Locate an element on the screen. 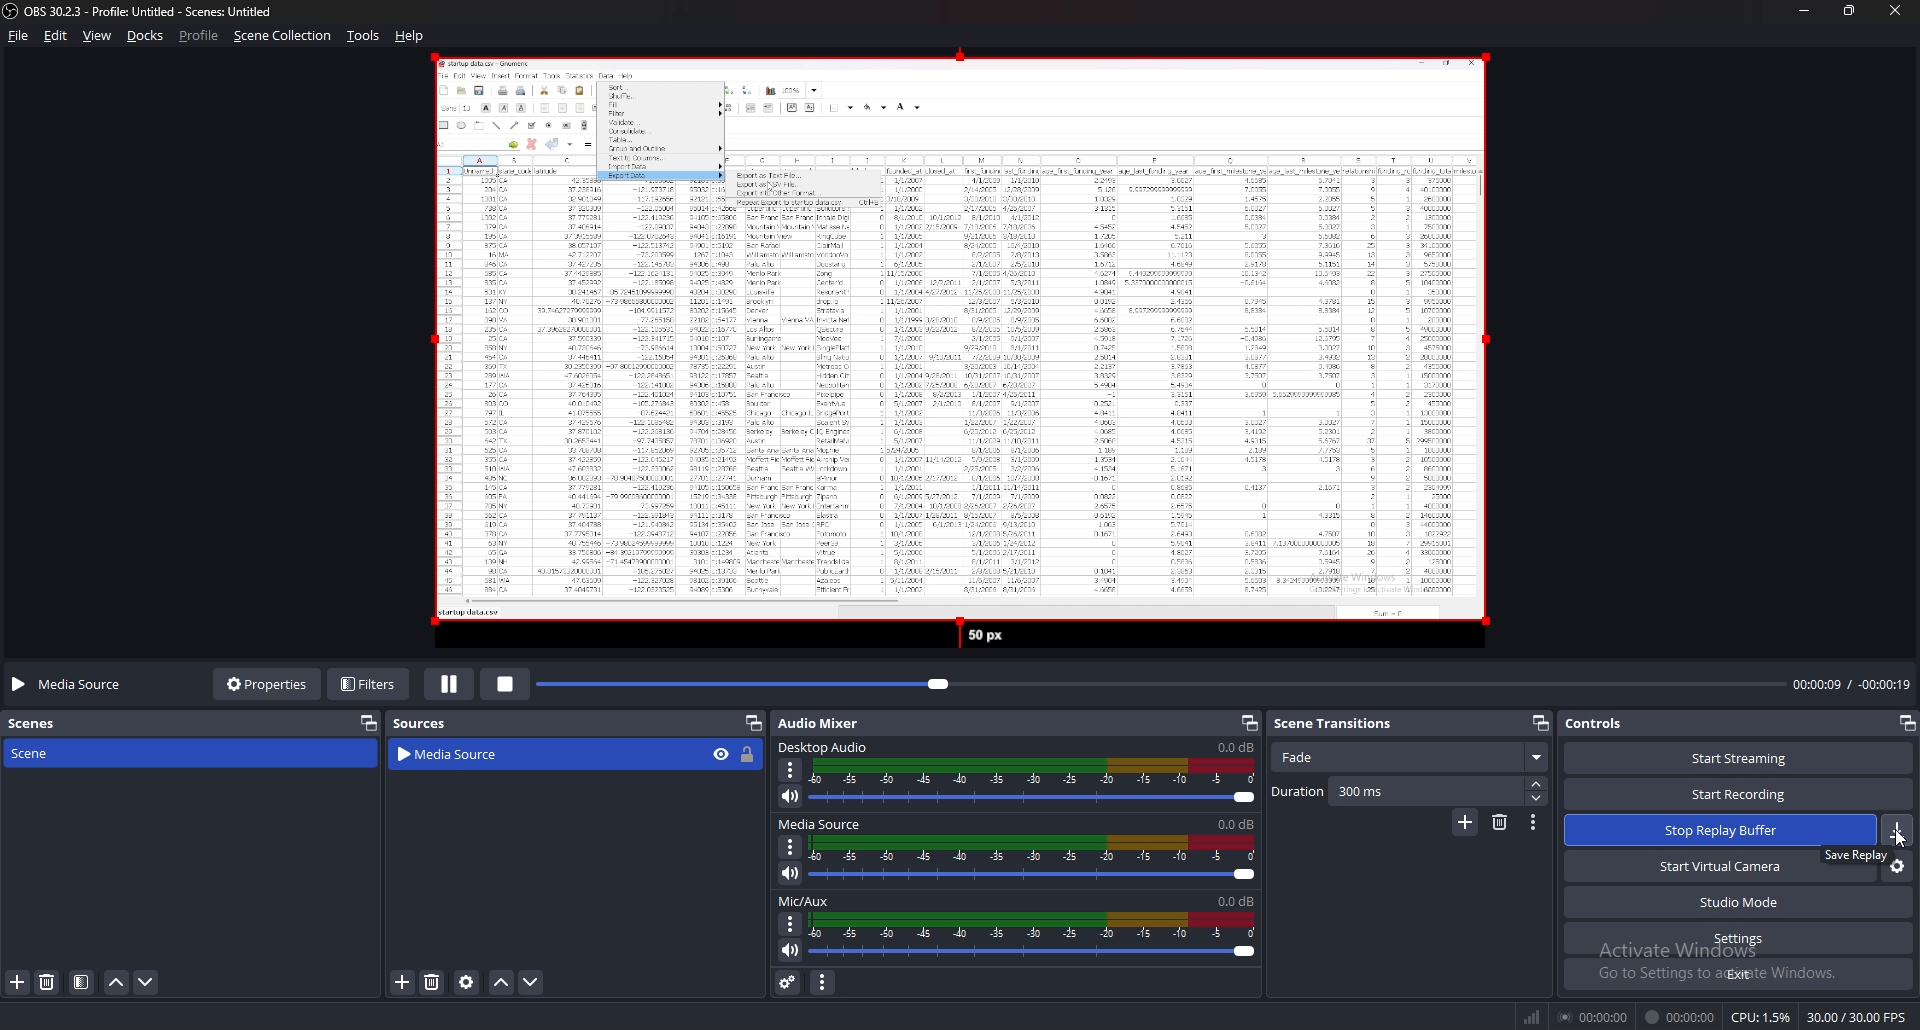 This screenshot has width=1920, height=1030. mic/aux audio adjust is located at coordinates (1033, 936).